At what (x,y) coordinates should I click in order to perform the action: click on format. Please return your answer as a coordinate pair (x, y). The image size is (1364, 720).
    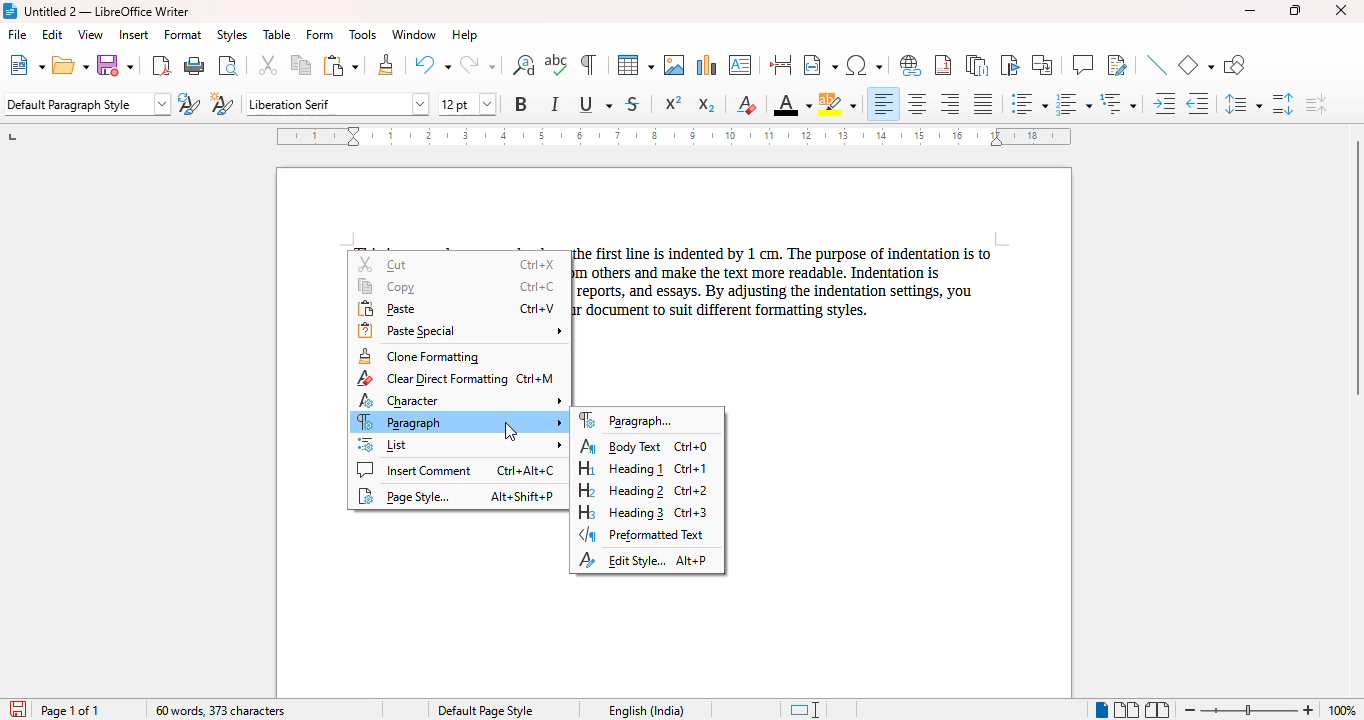
    Looking at the image, I should click on (183, 35).